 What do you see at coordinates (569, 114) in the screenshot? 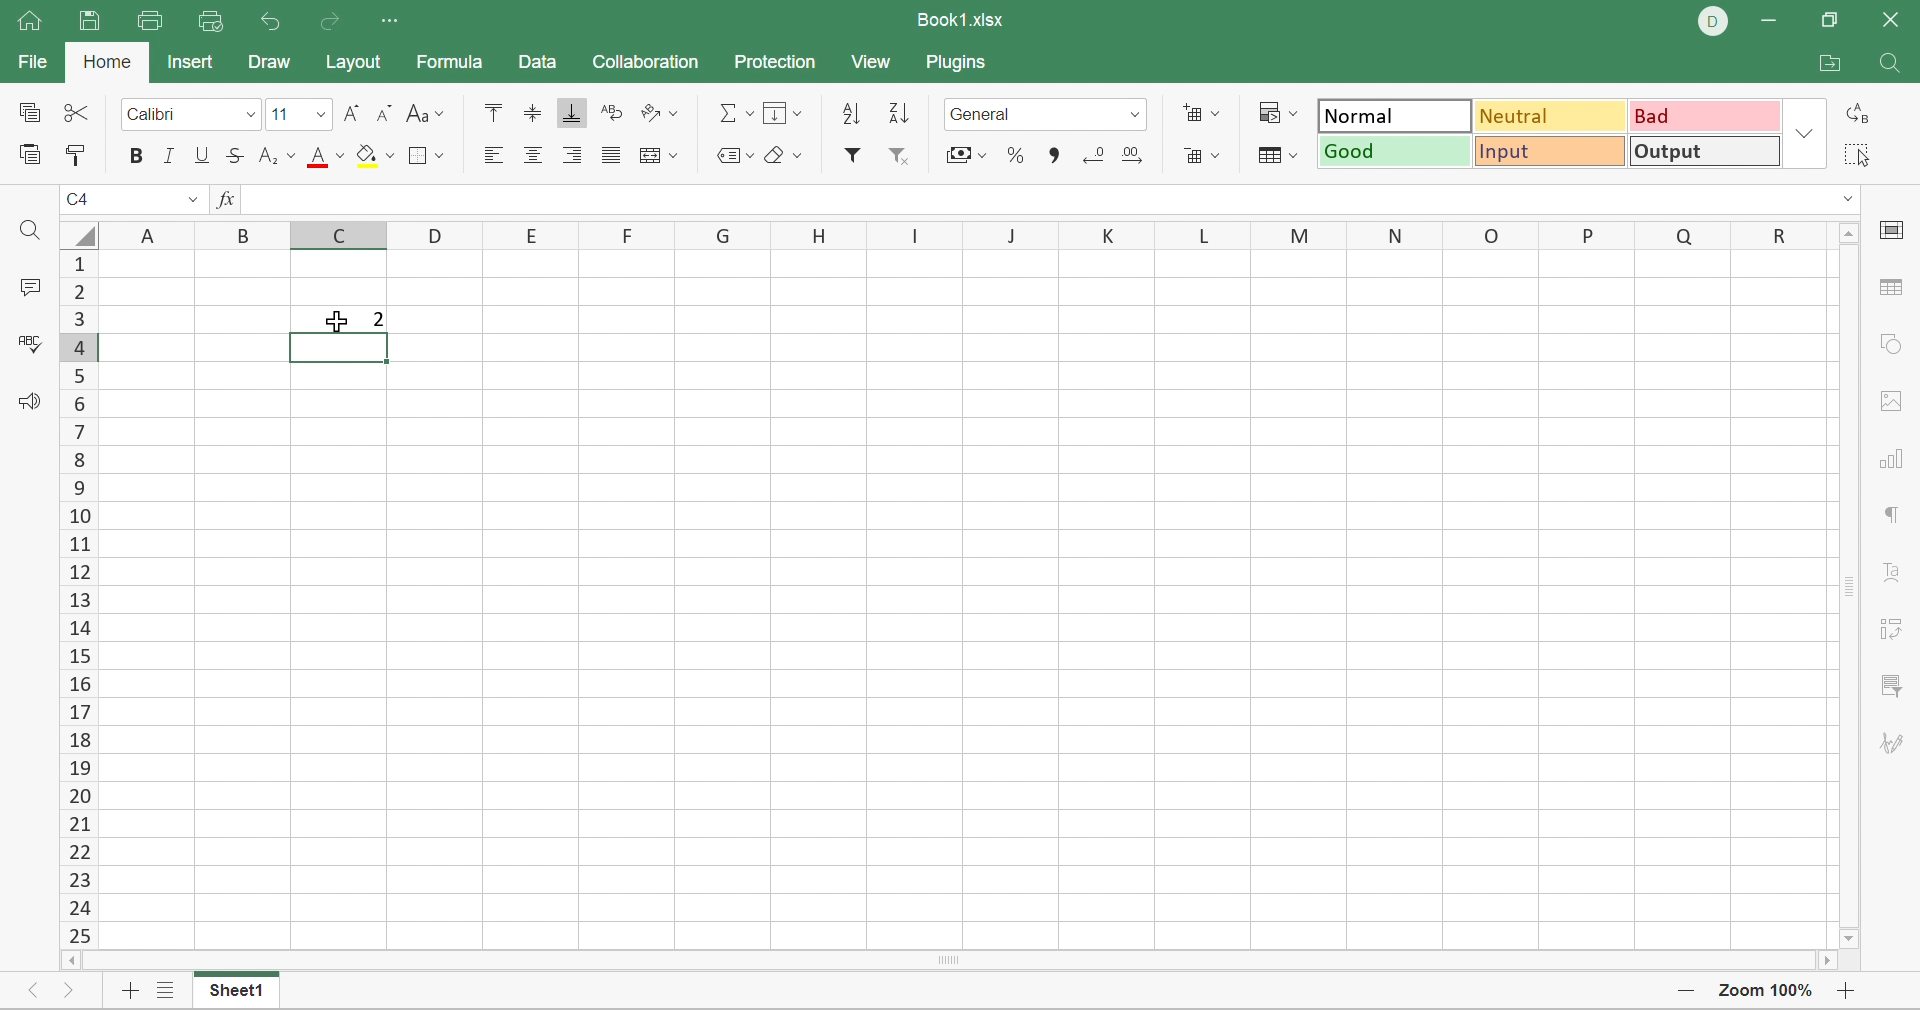
I see `Align Bottom` at bounding box center [569, 114].